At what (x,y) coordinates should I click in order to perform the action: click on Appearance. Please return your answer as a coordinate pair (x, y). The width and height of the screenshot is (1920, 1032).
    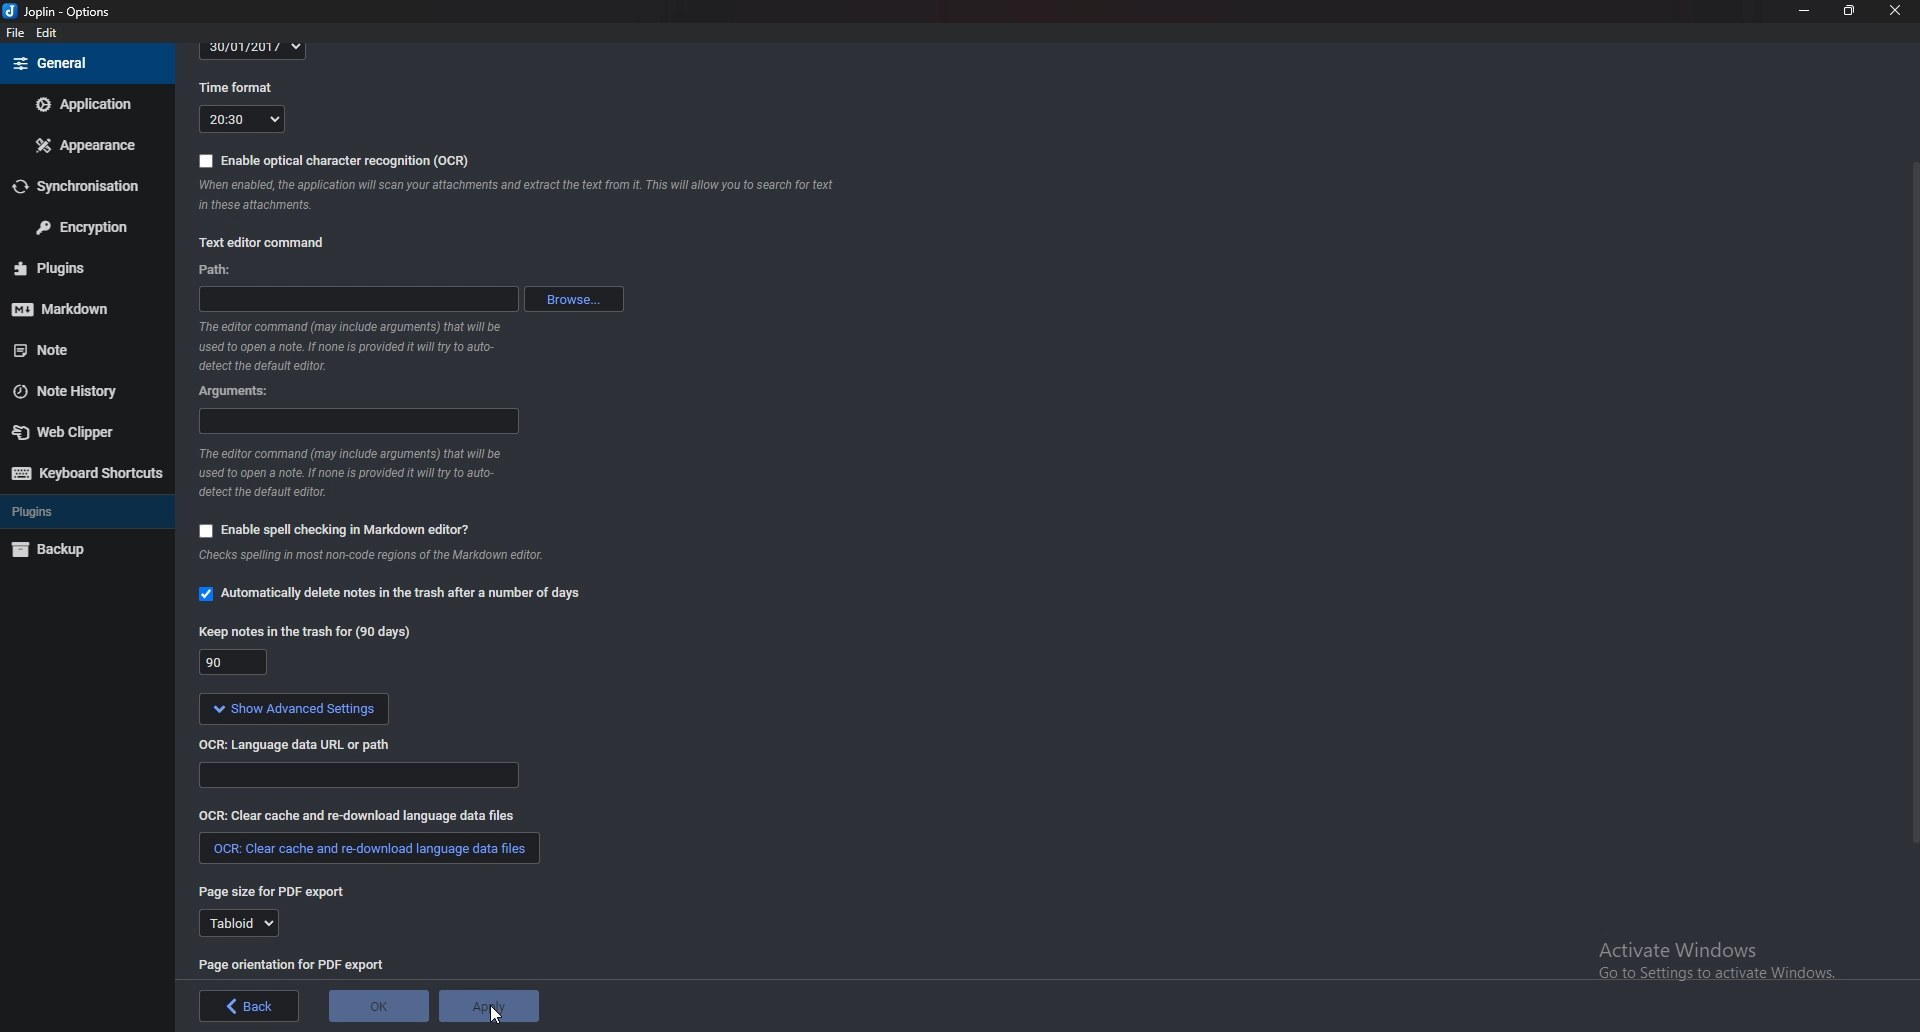
    Looking at the image, I should click on (83, 146).